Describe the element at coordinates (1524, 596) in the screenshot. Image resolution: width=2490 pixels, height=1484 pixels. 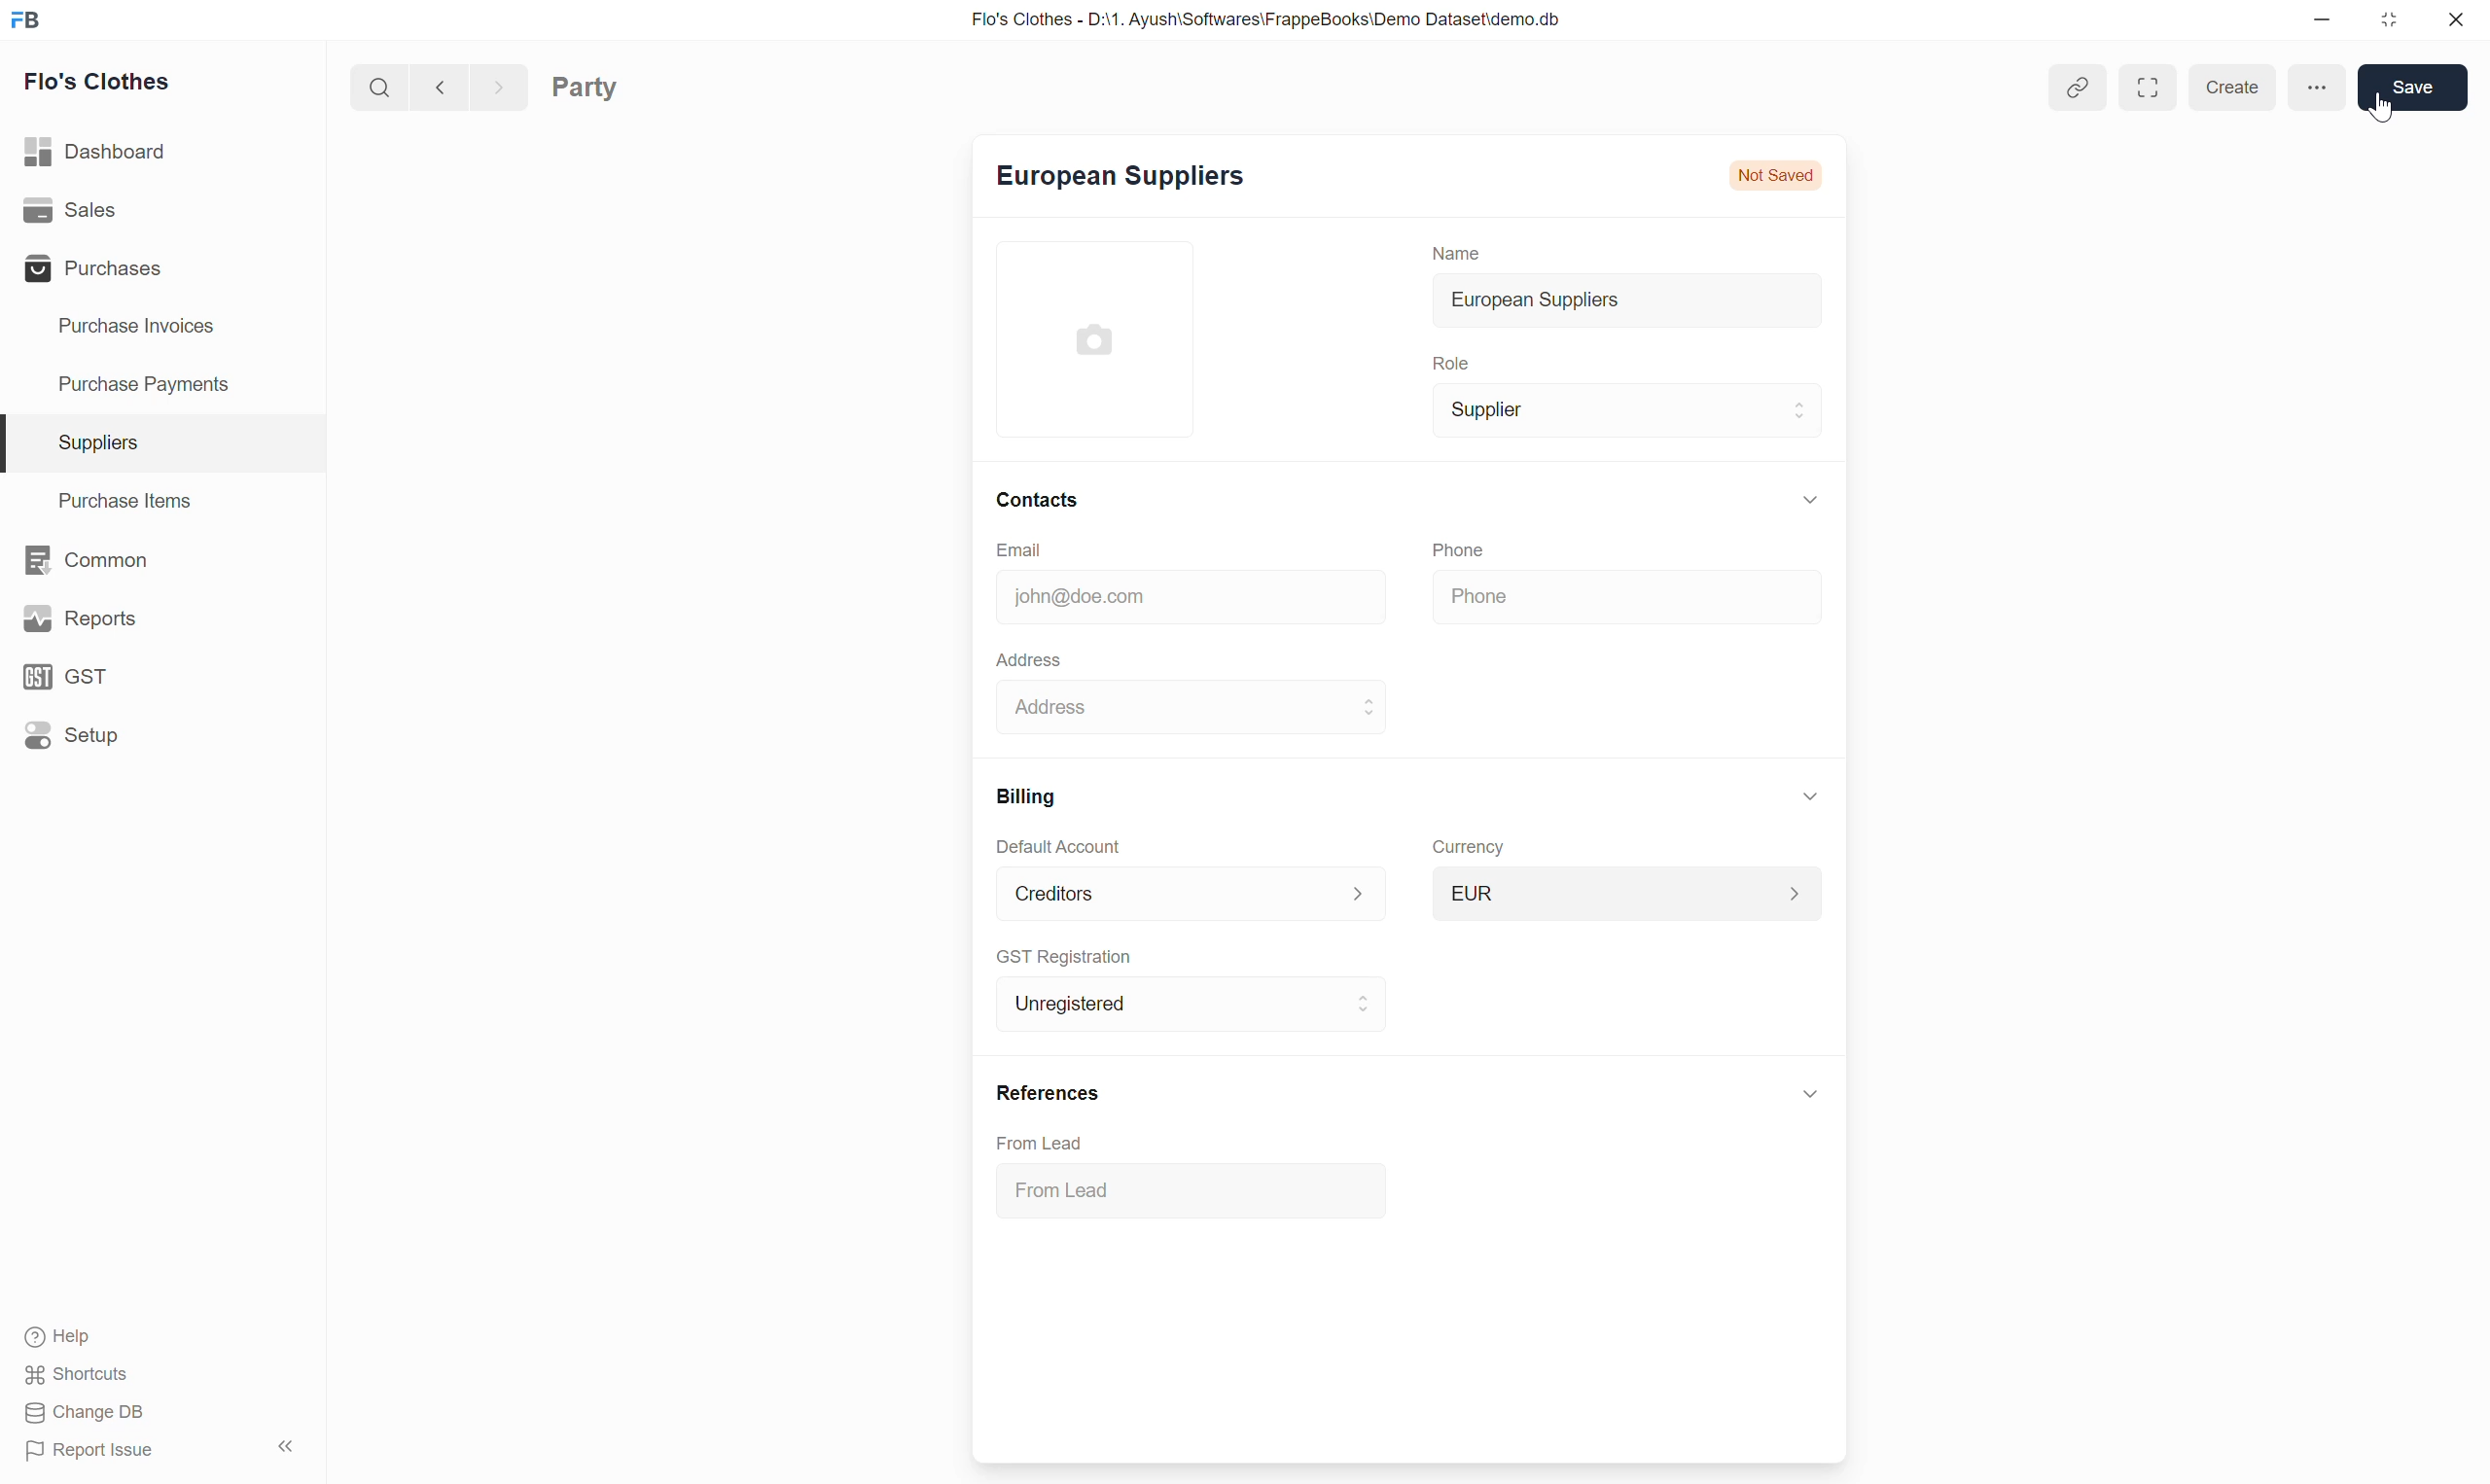
I see `Phone` at that location.